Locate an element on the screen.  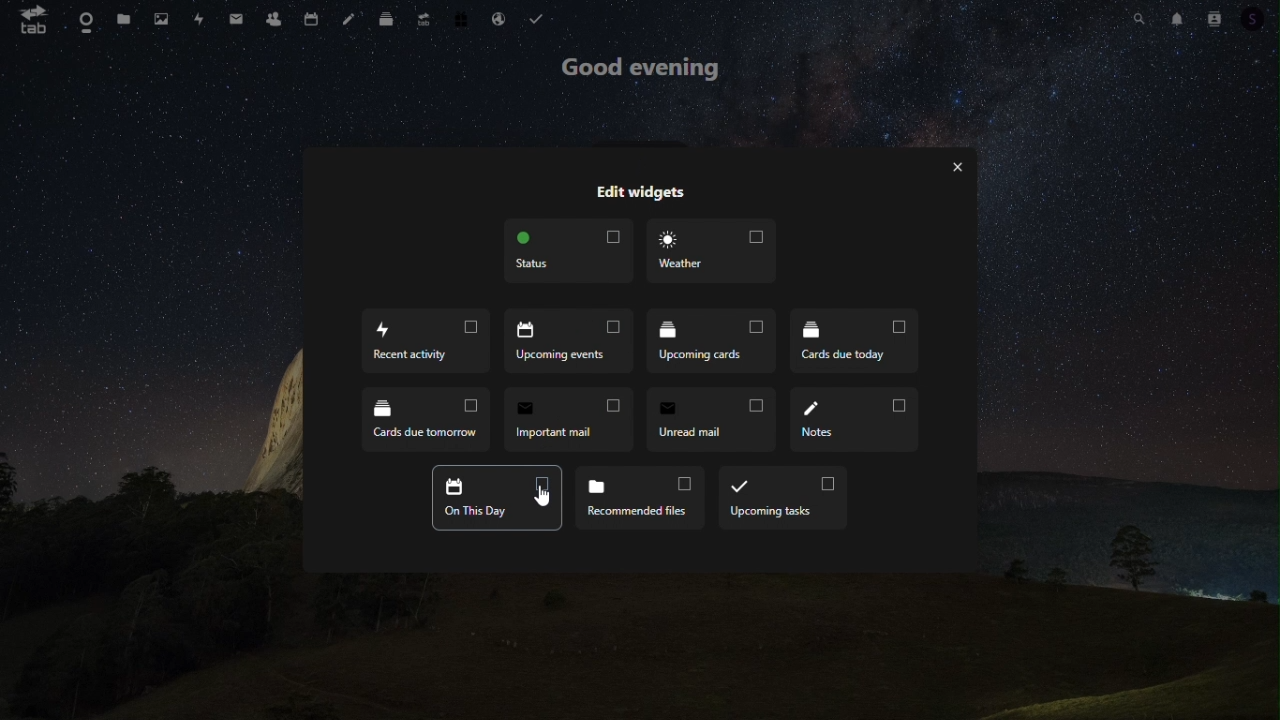
Cards due today is located at coordinates (851, 339).